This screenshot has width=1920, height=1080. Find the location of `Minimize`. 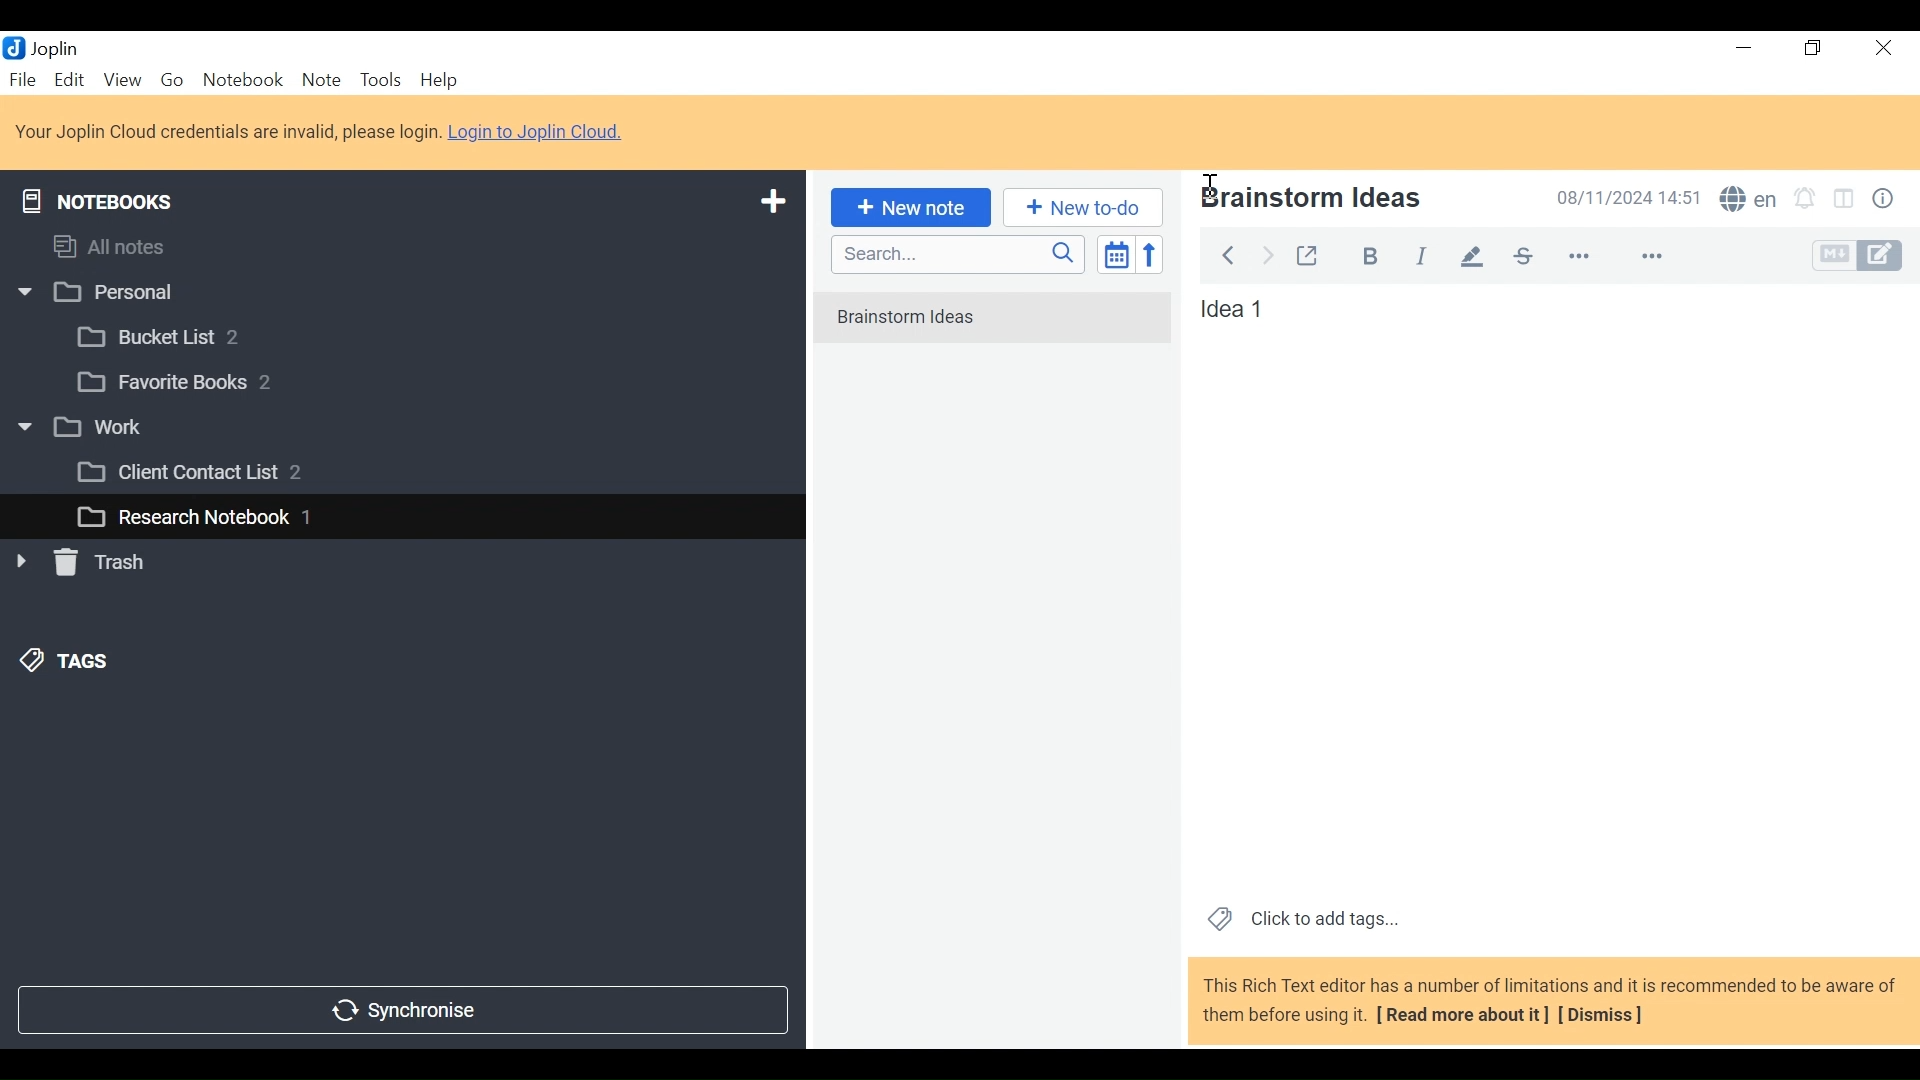

Minimize is located at coordinates (1742, 48).